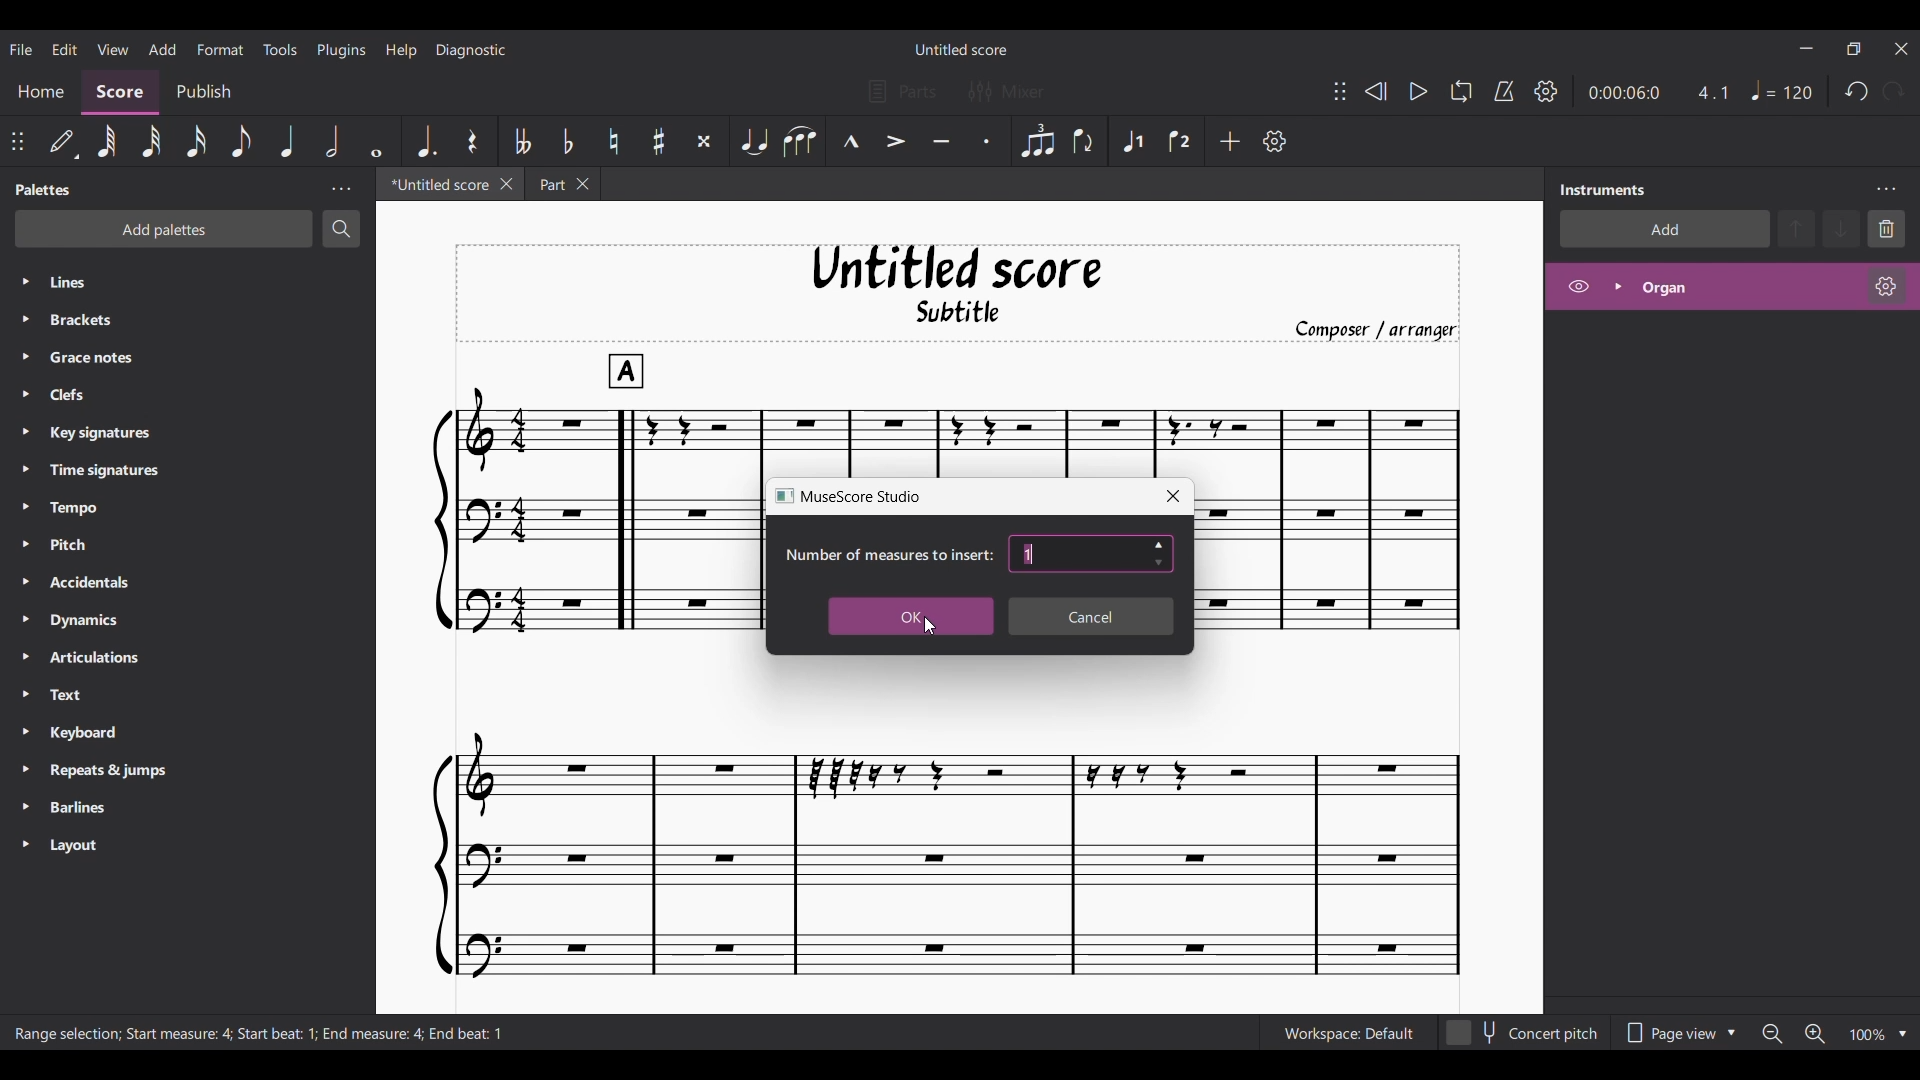 The image size is (1920, 1080). What do you see at coordinates (1339, 91) in the screenshot?
I see `Change position of toolbar` at bounding box center [1339, 91].